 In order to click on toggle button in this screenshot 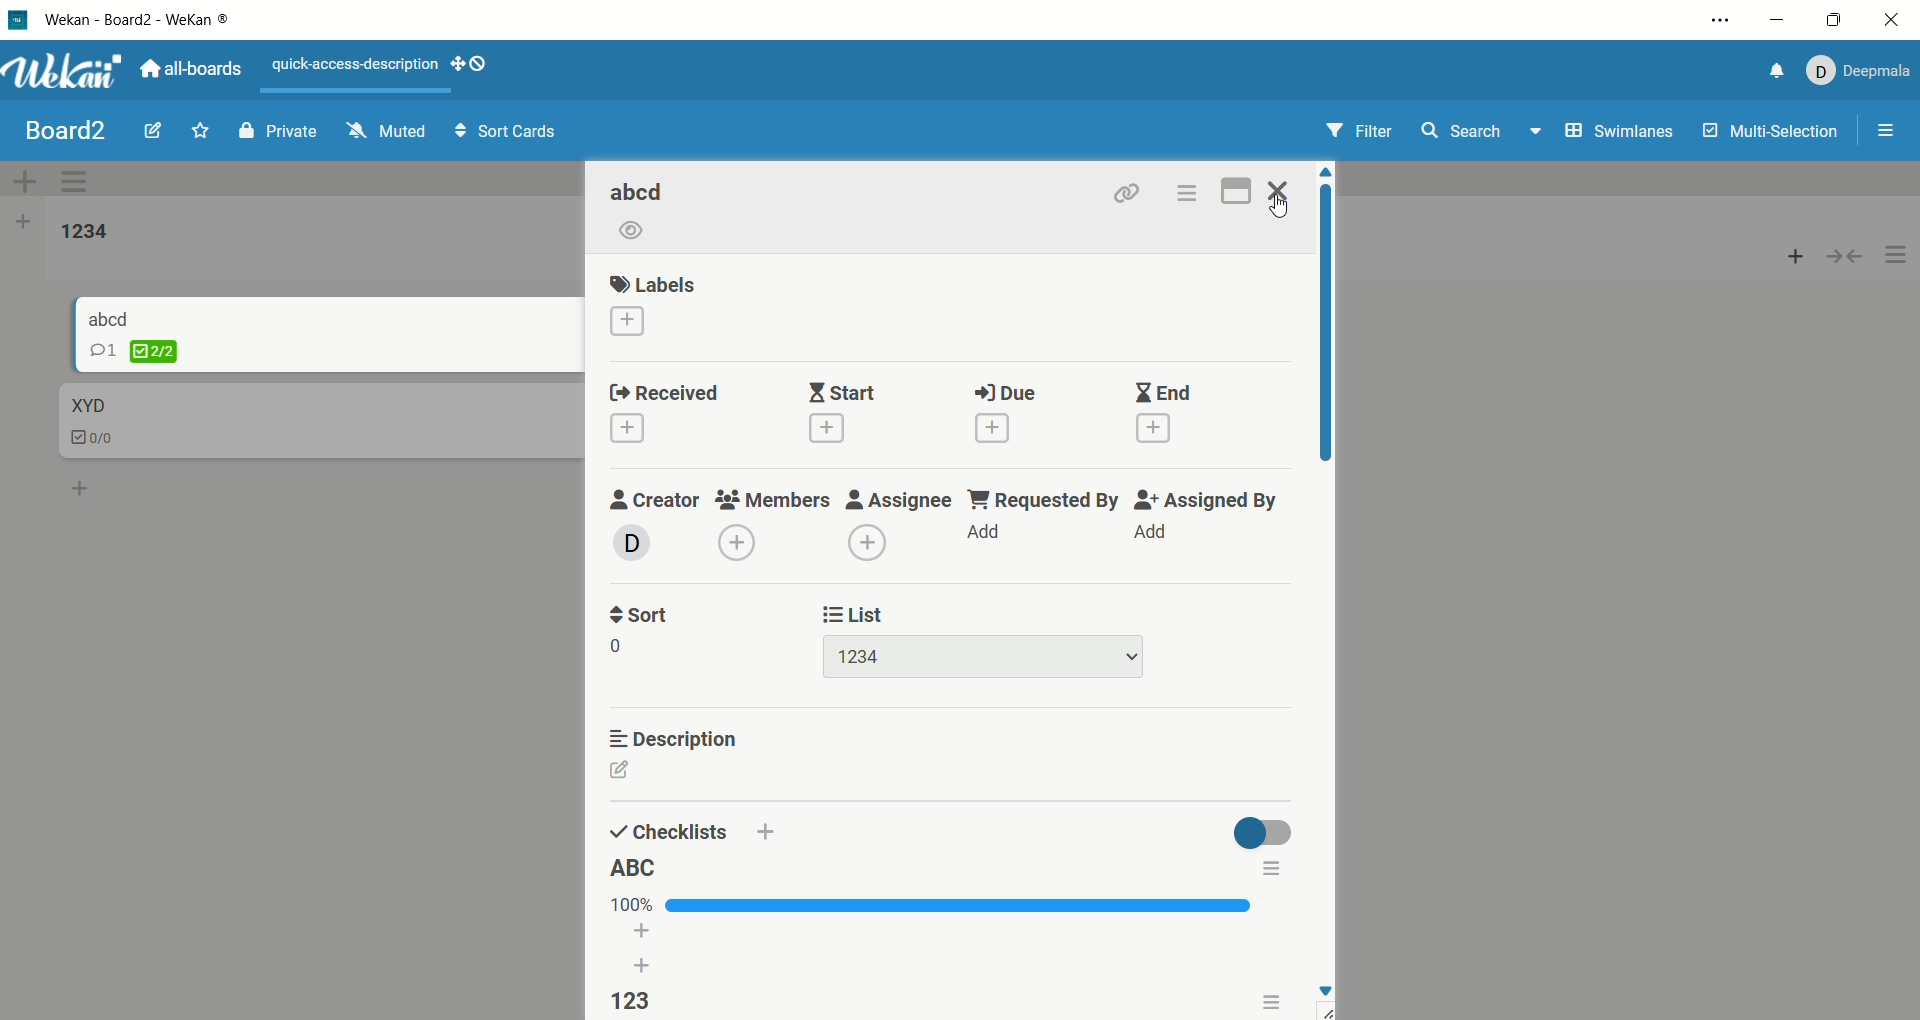, I will do `click(1267, 827)`.